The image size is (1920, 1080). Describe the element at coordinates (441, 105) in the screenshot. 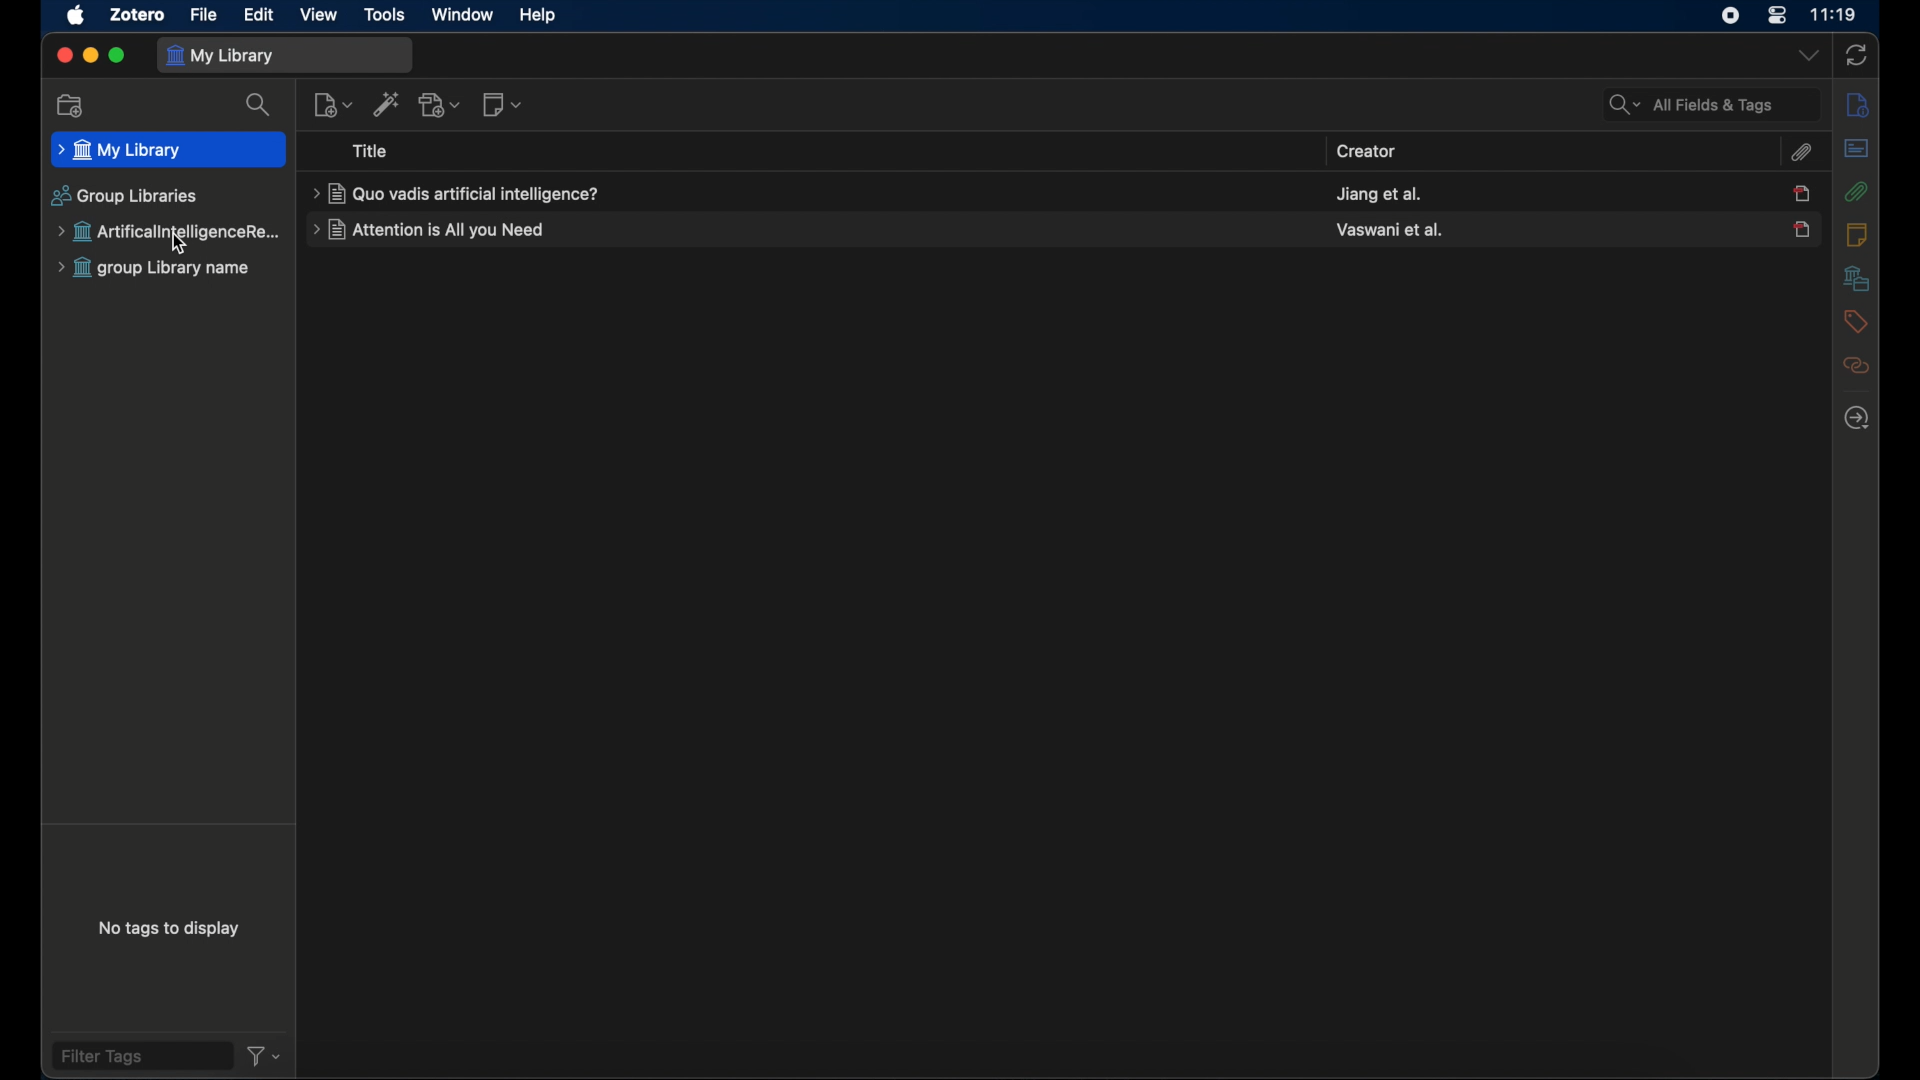

I see `add attachment` at that location.